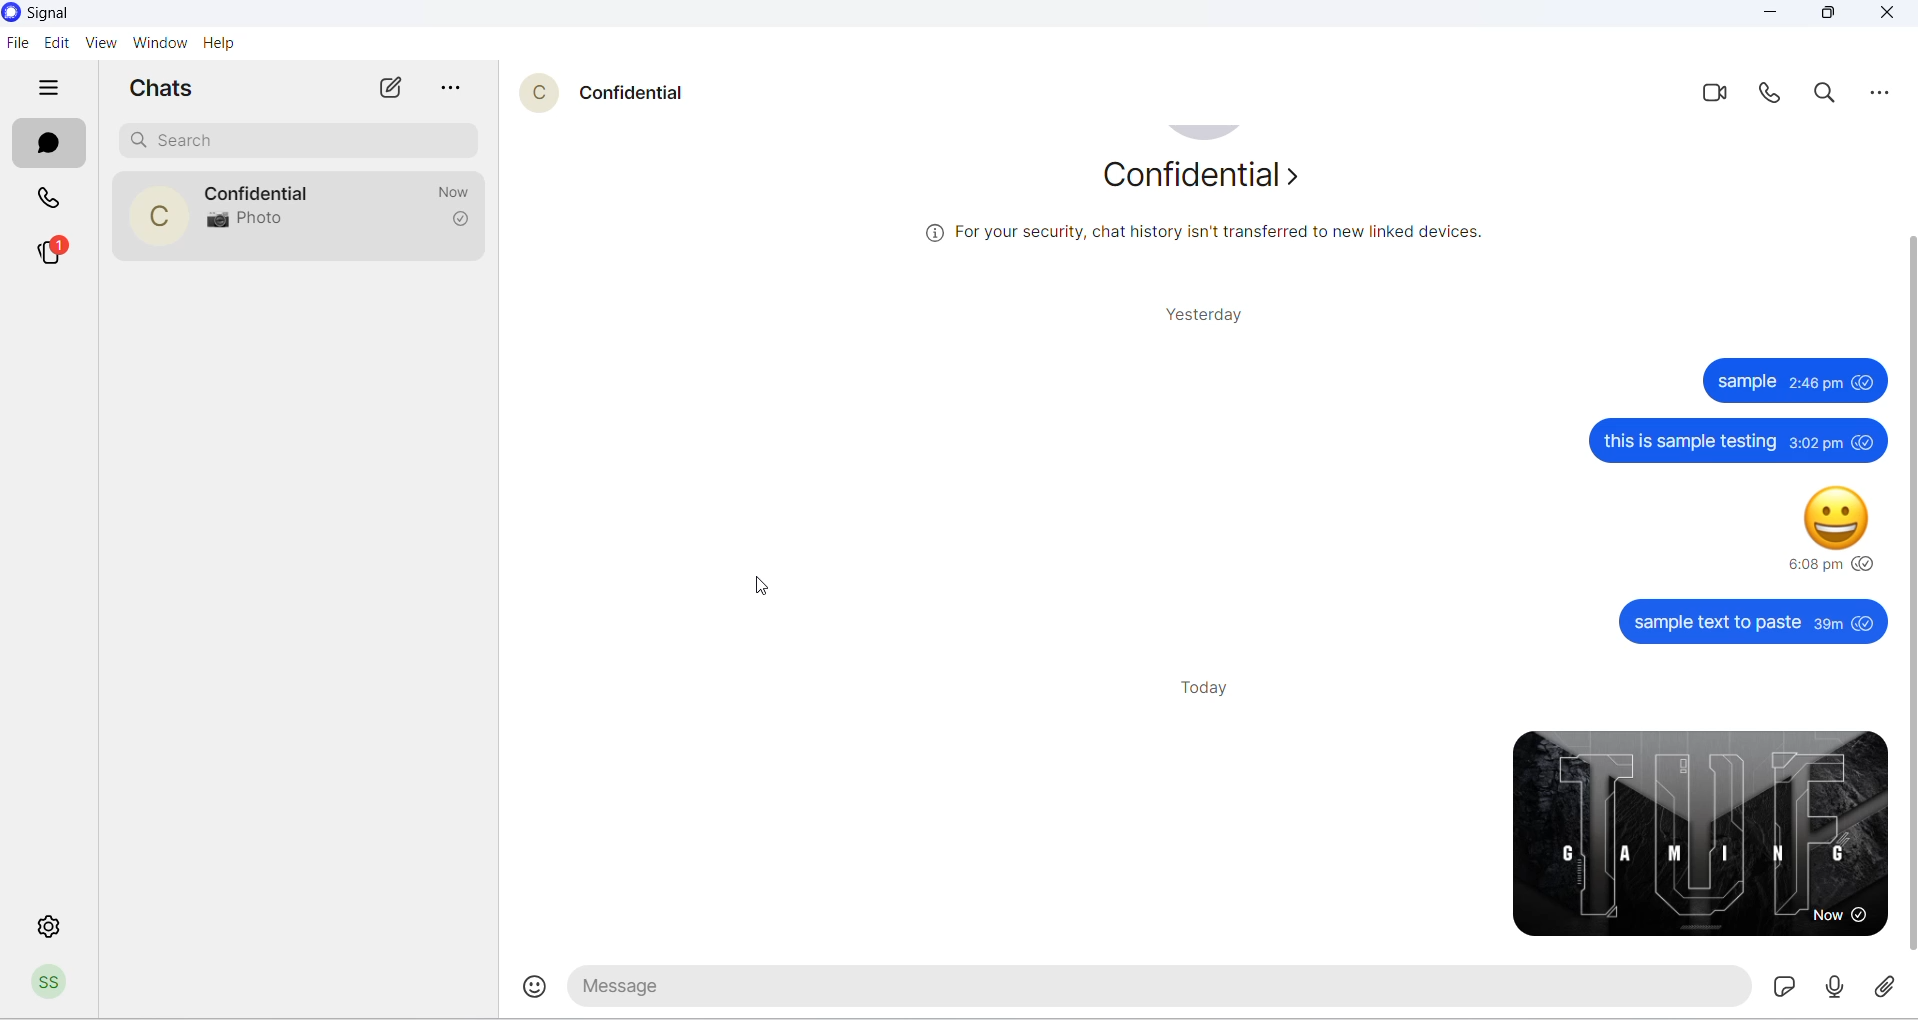  I want to click on Scroll bar, so click(1906, 592).